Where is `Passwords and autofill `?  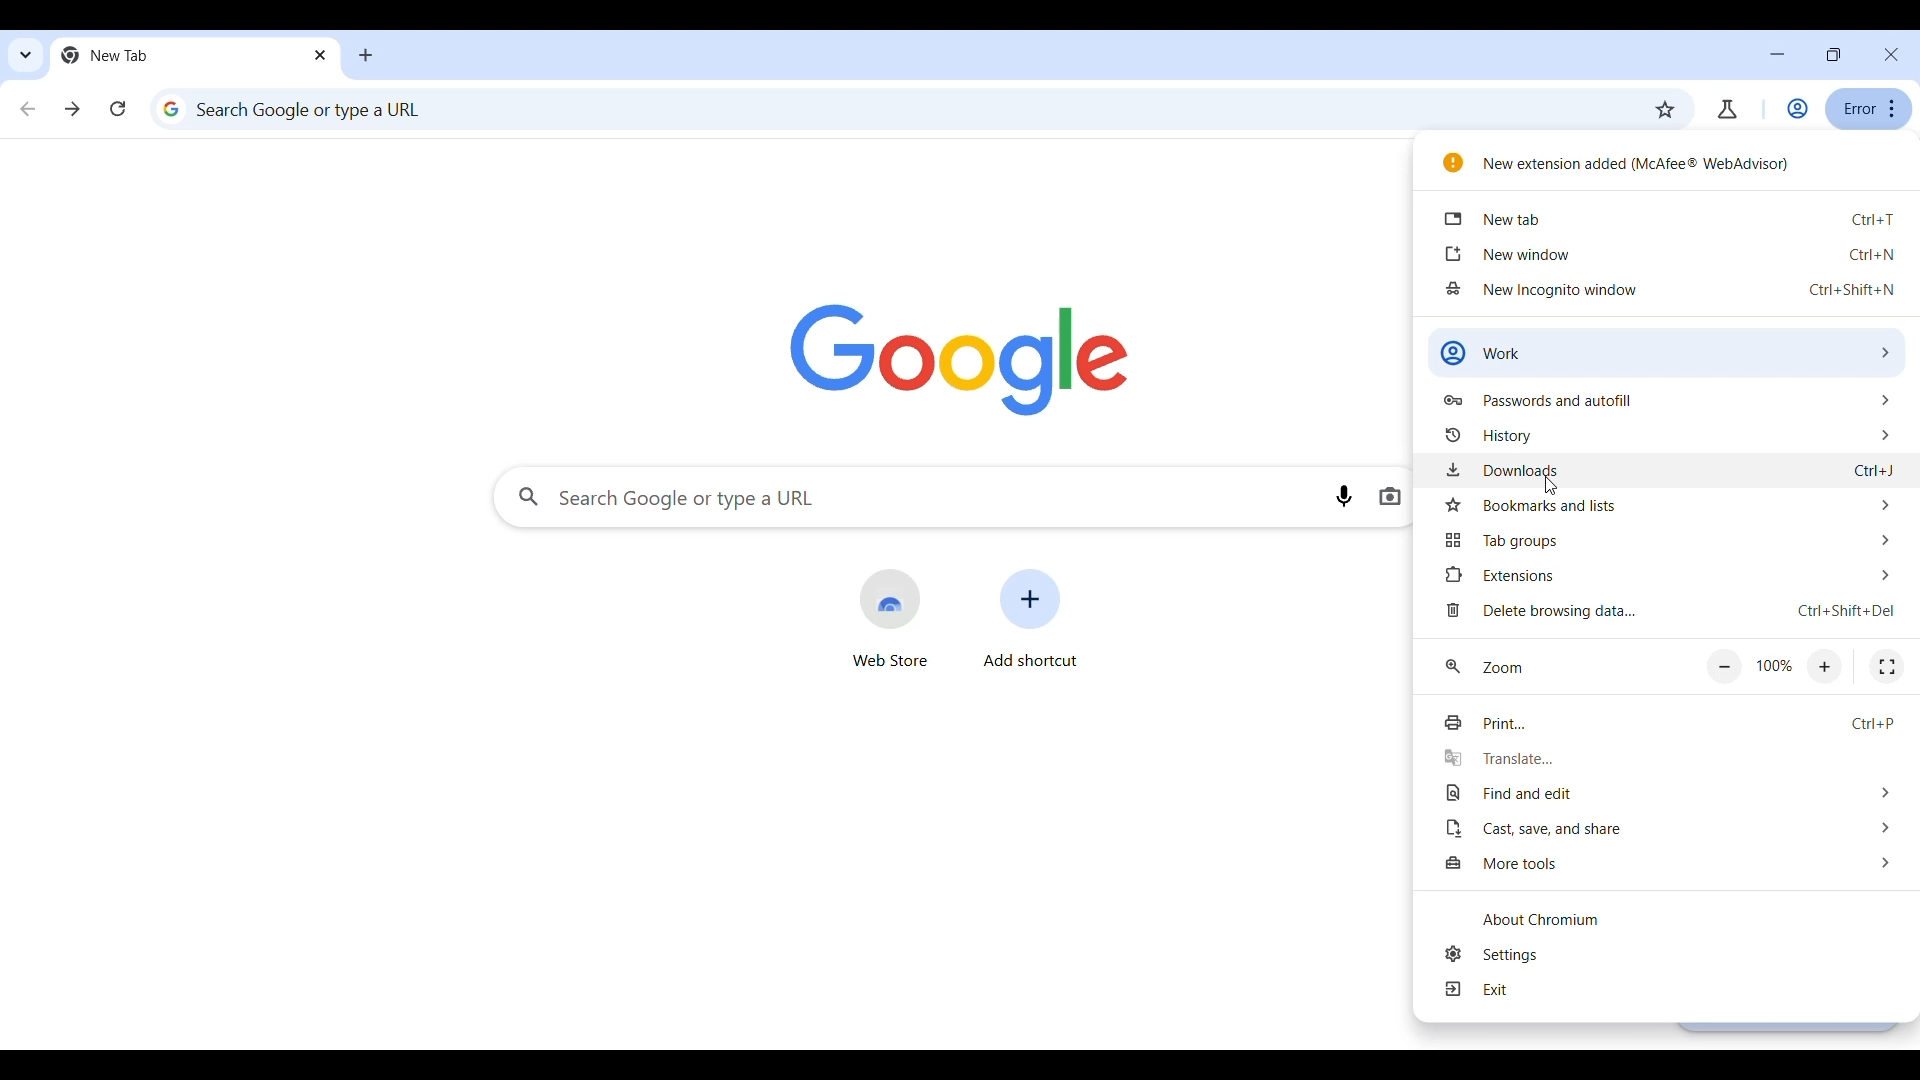 Passwords and autofill  is located at coordinates (1665, 400).